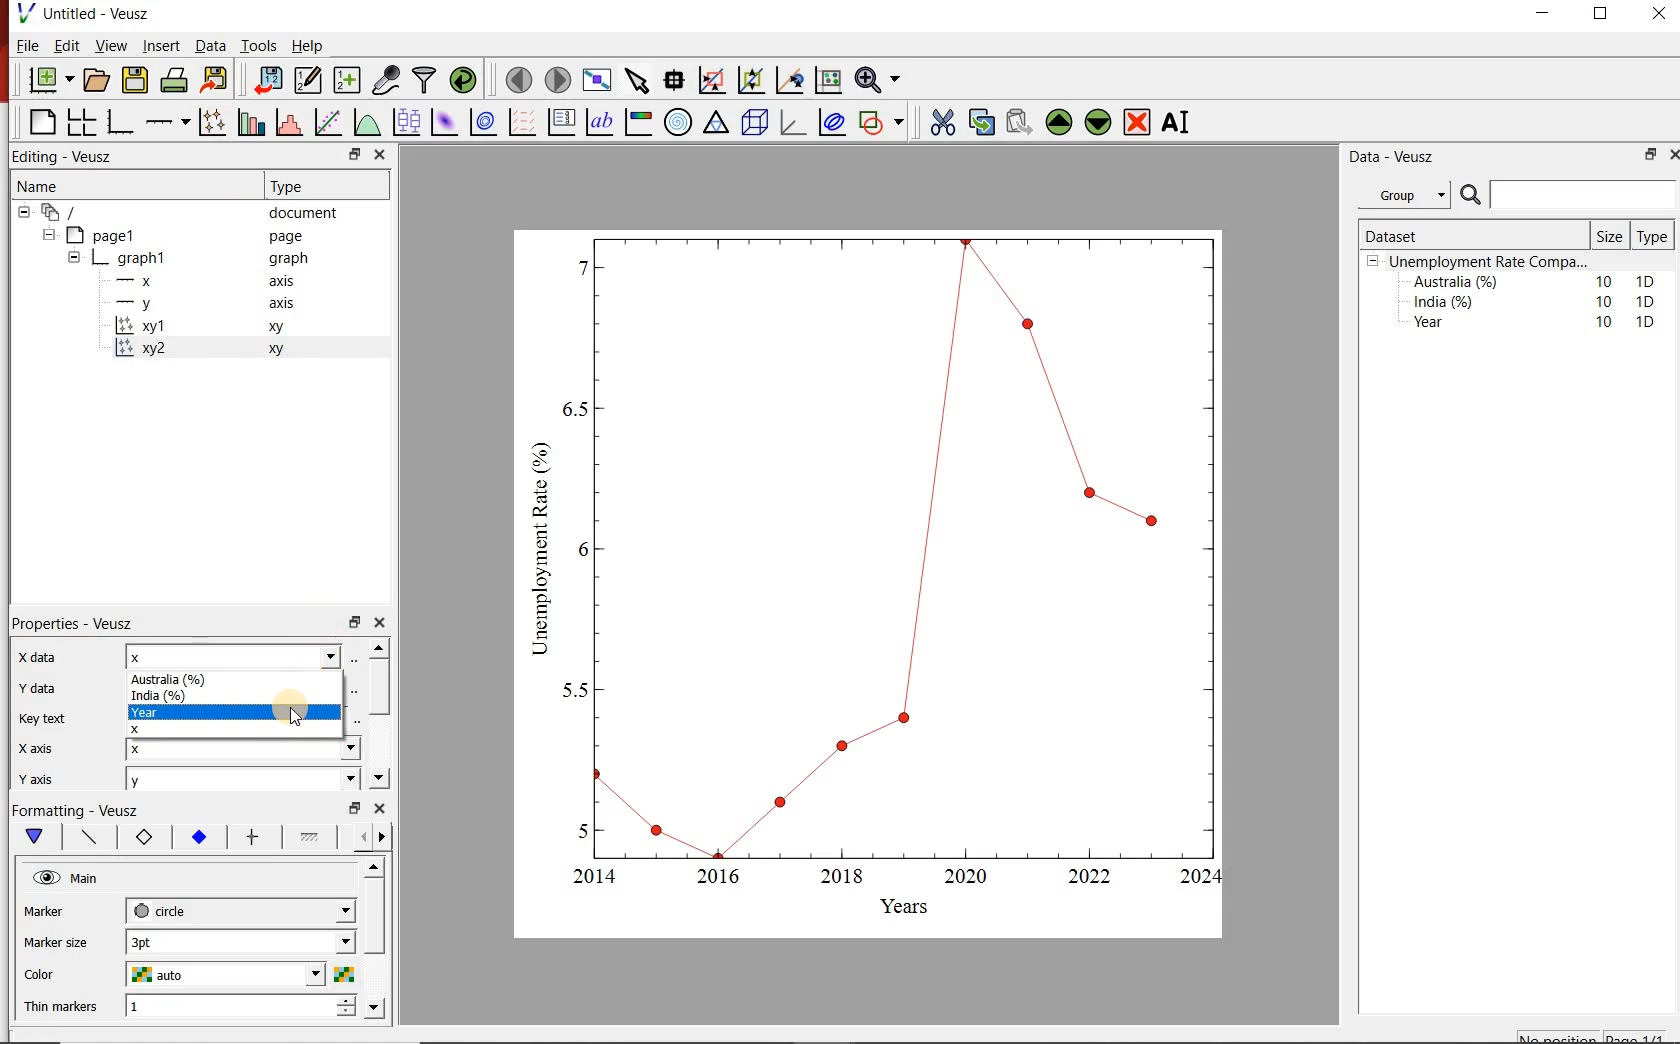 The width and height of the screenshot is (1680, 1044). I want to click on plot covariance ellipses, so click(833, 122).